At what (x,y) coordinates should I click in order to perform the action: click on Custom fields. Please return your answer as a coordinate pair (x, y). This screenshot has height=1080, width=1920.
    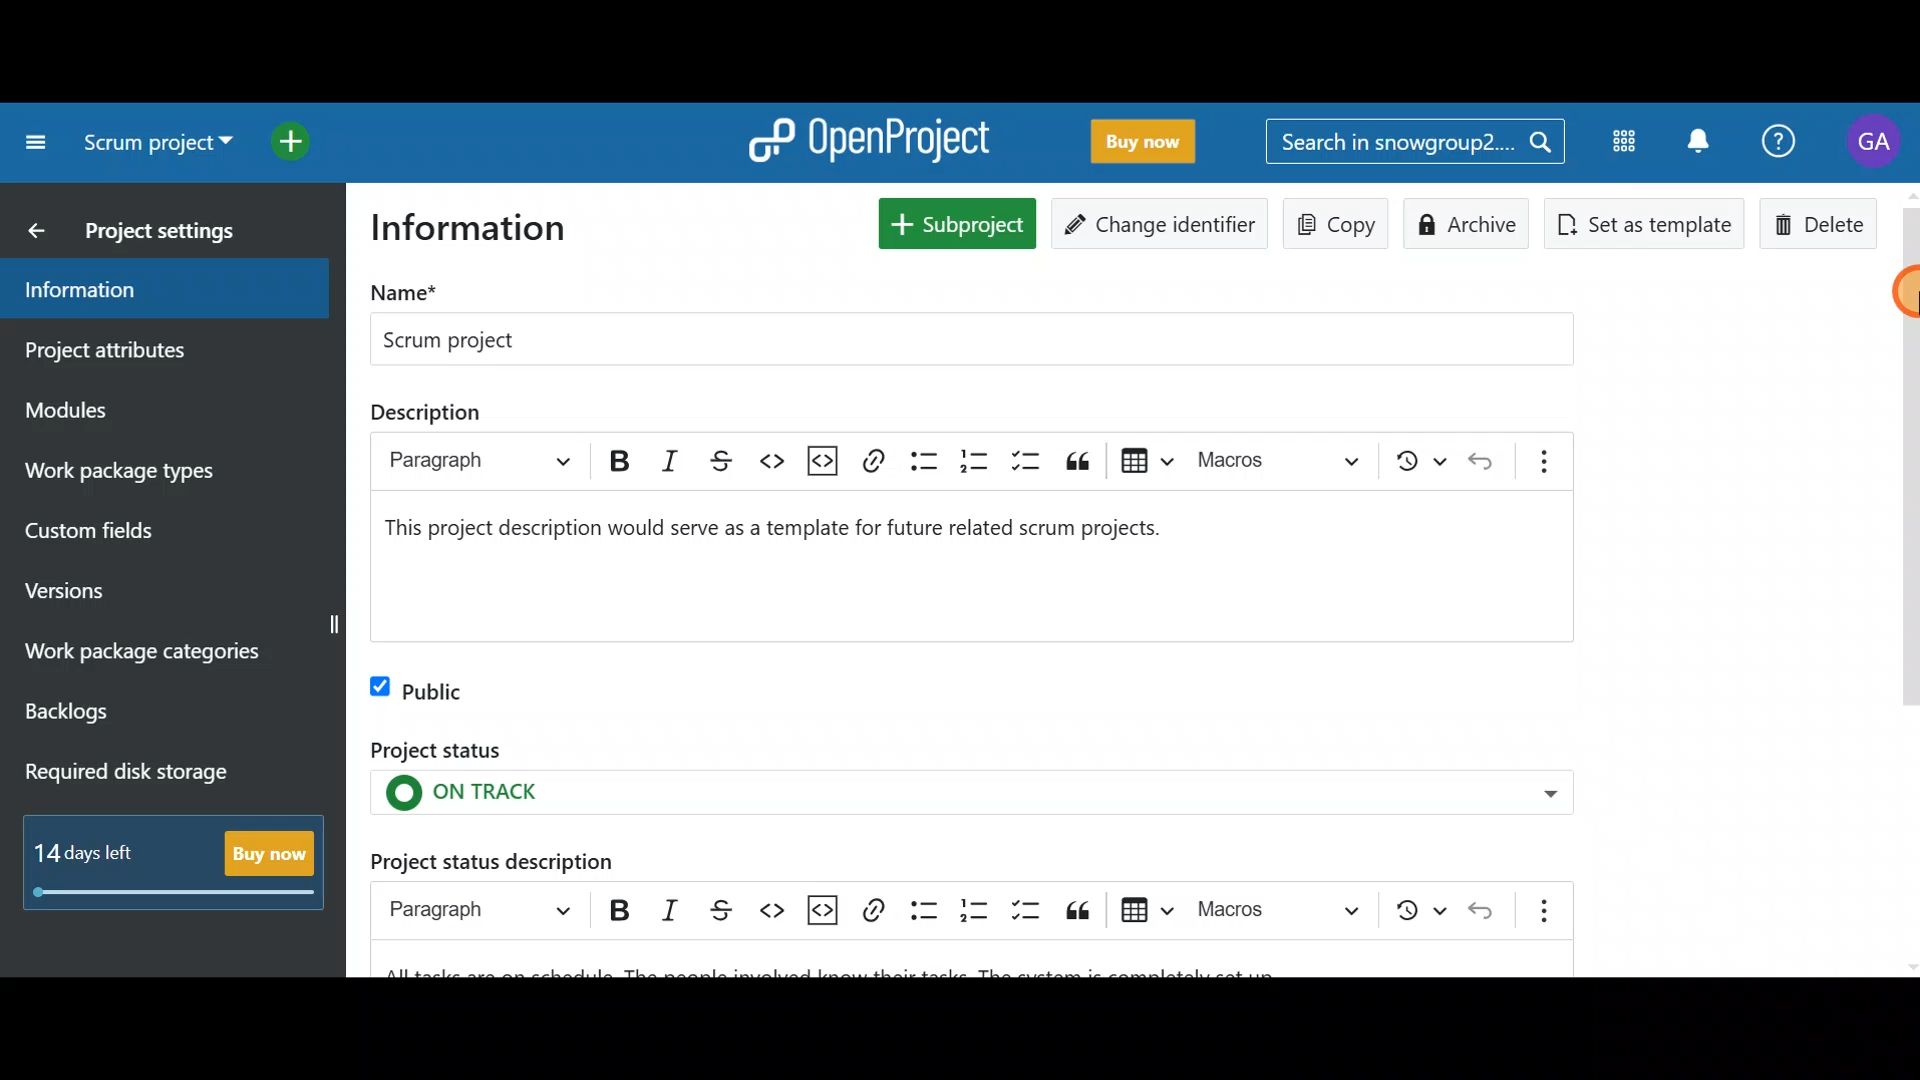
    Looking at the image, I should click on (152, 528).